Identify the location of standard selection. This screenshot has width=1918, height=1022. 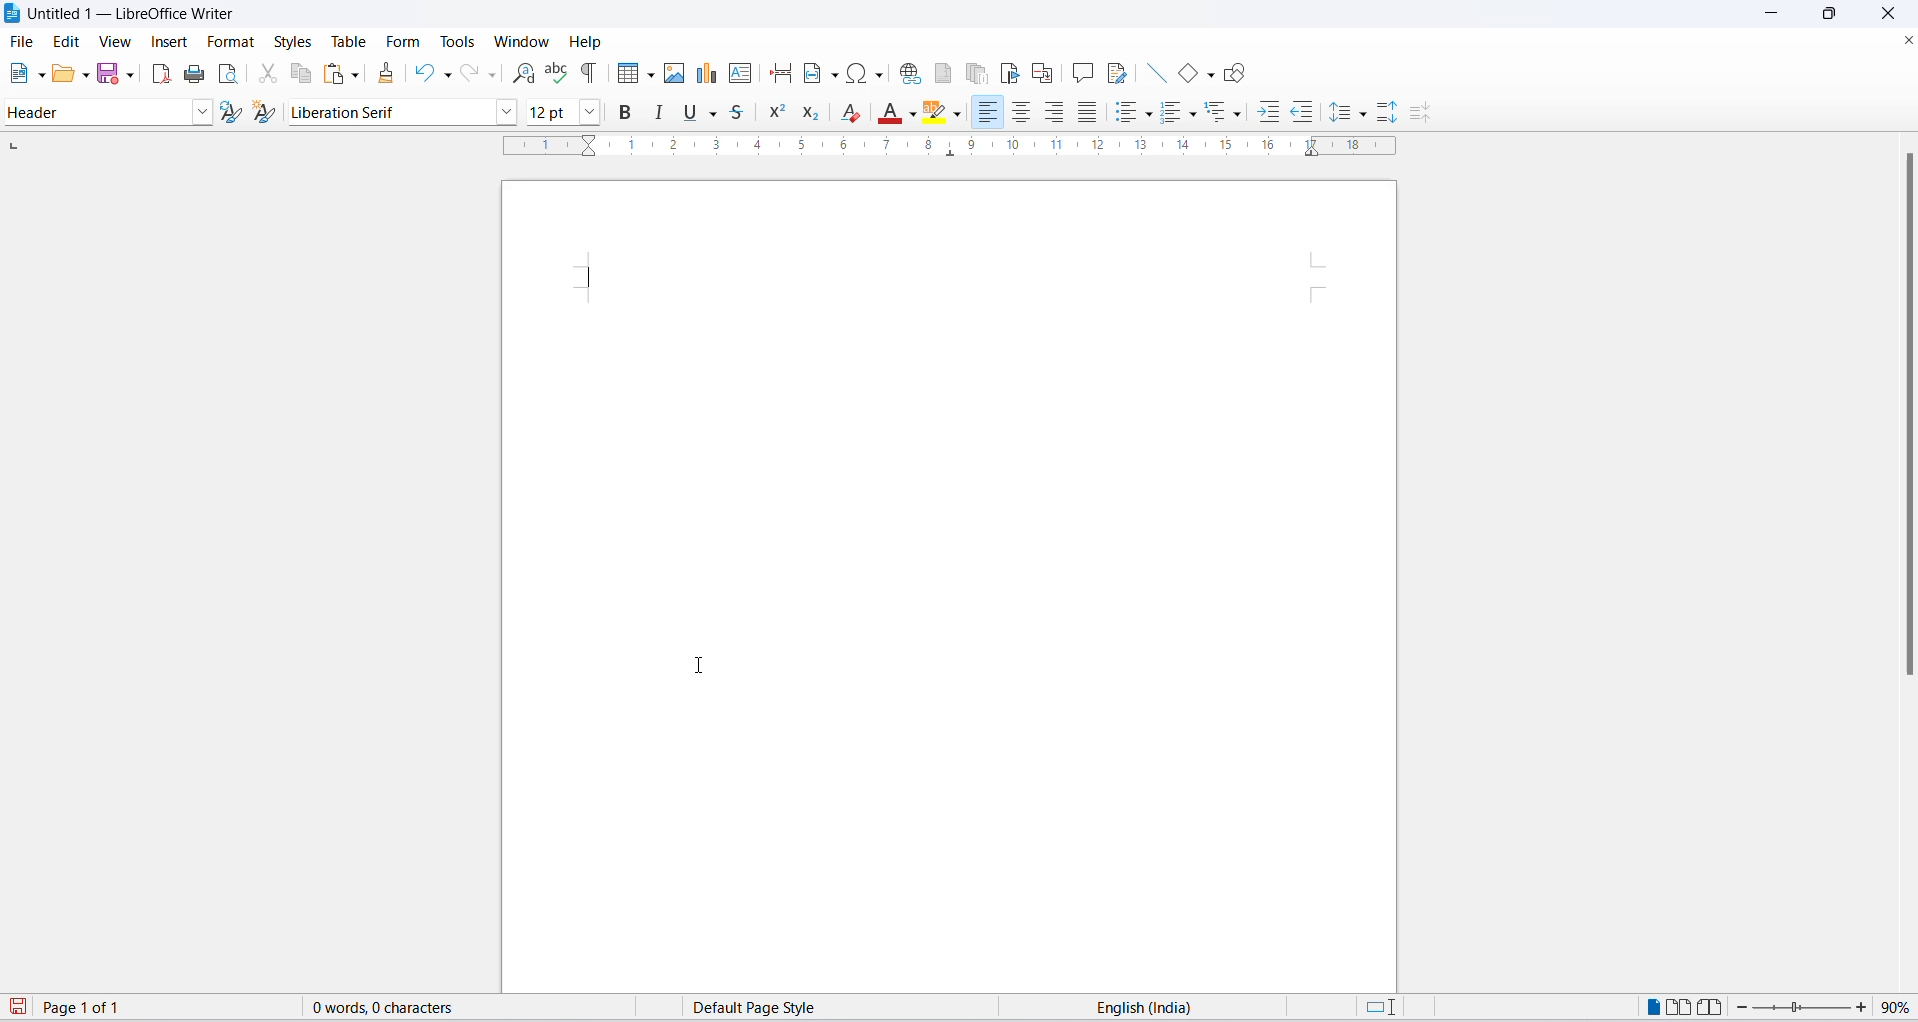
(1379, 1007).